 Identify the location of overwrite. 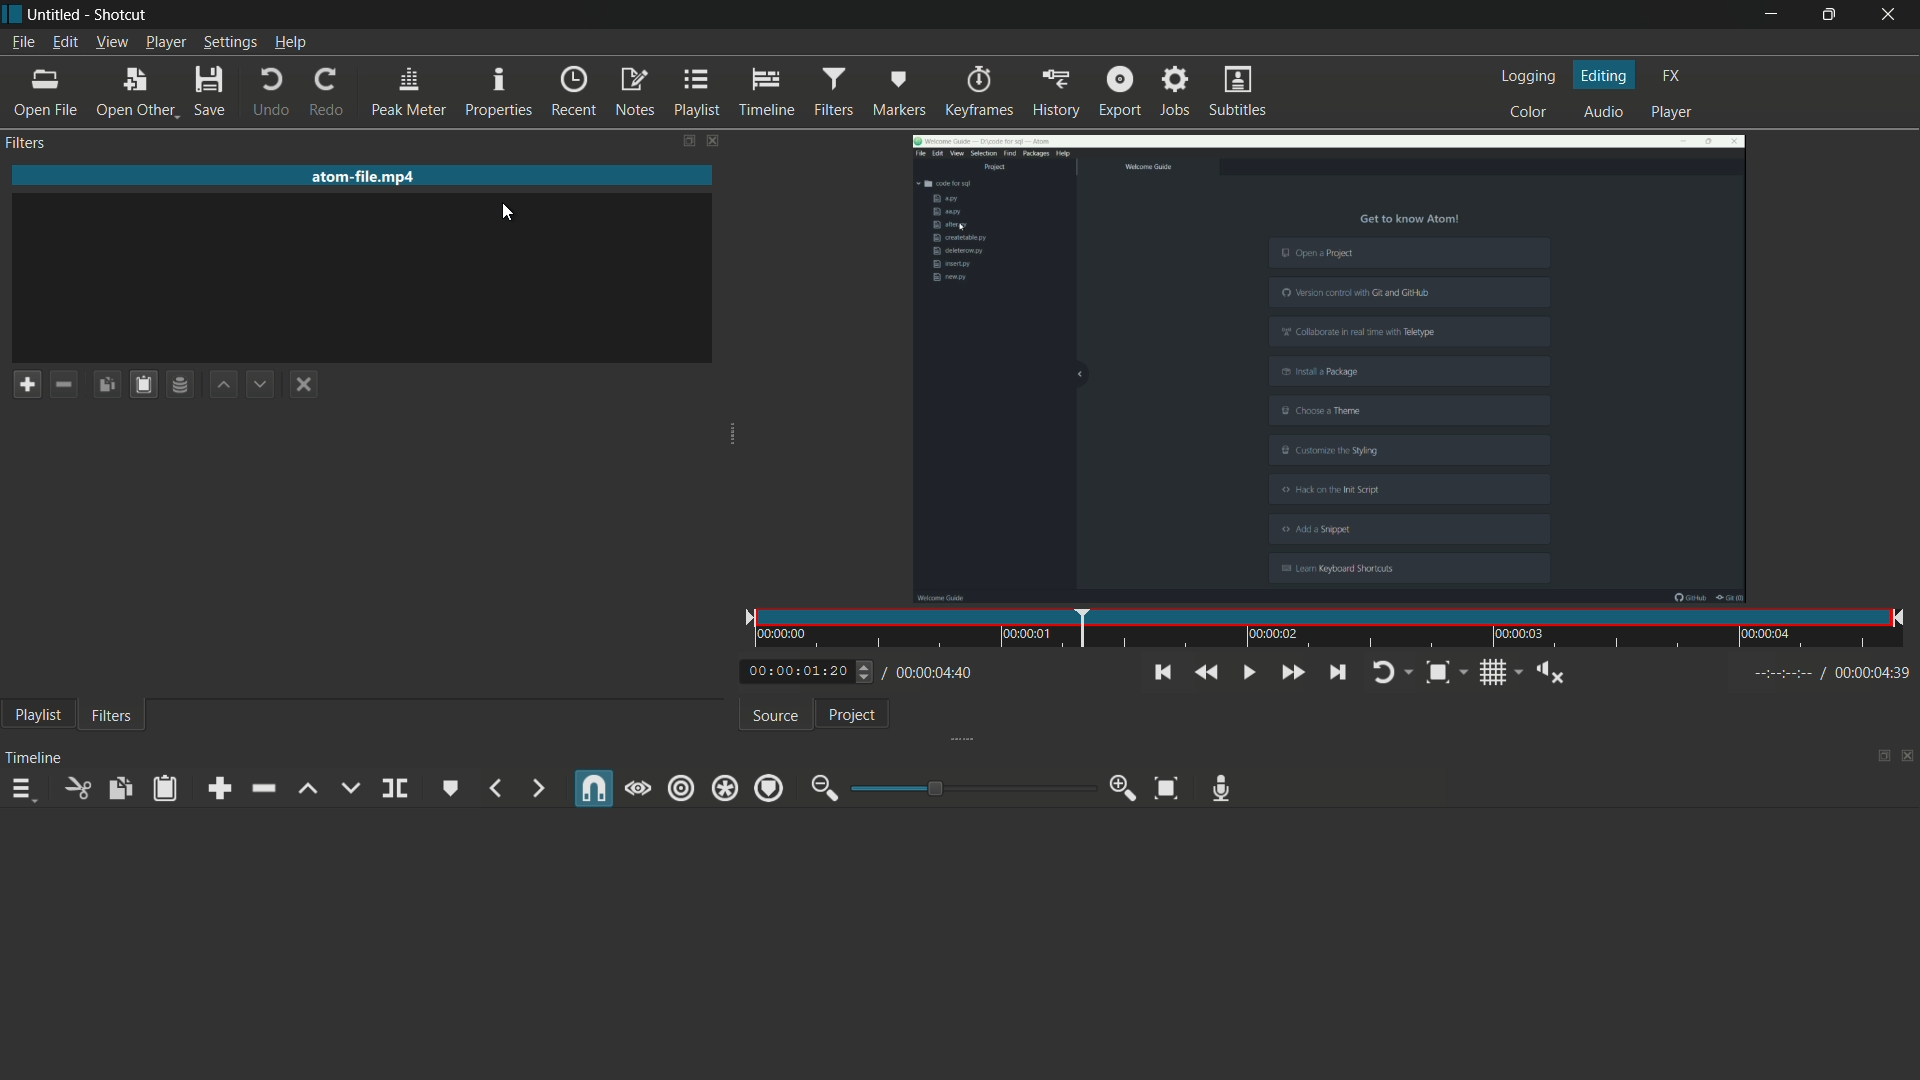
(348, 786).